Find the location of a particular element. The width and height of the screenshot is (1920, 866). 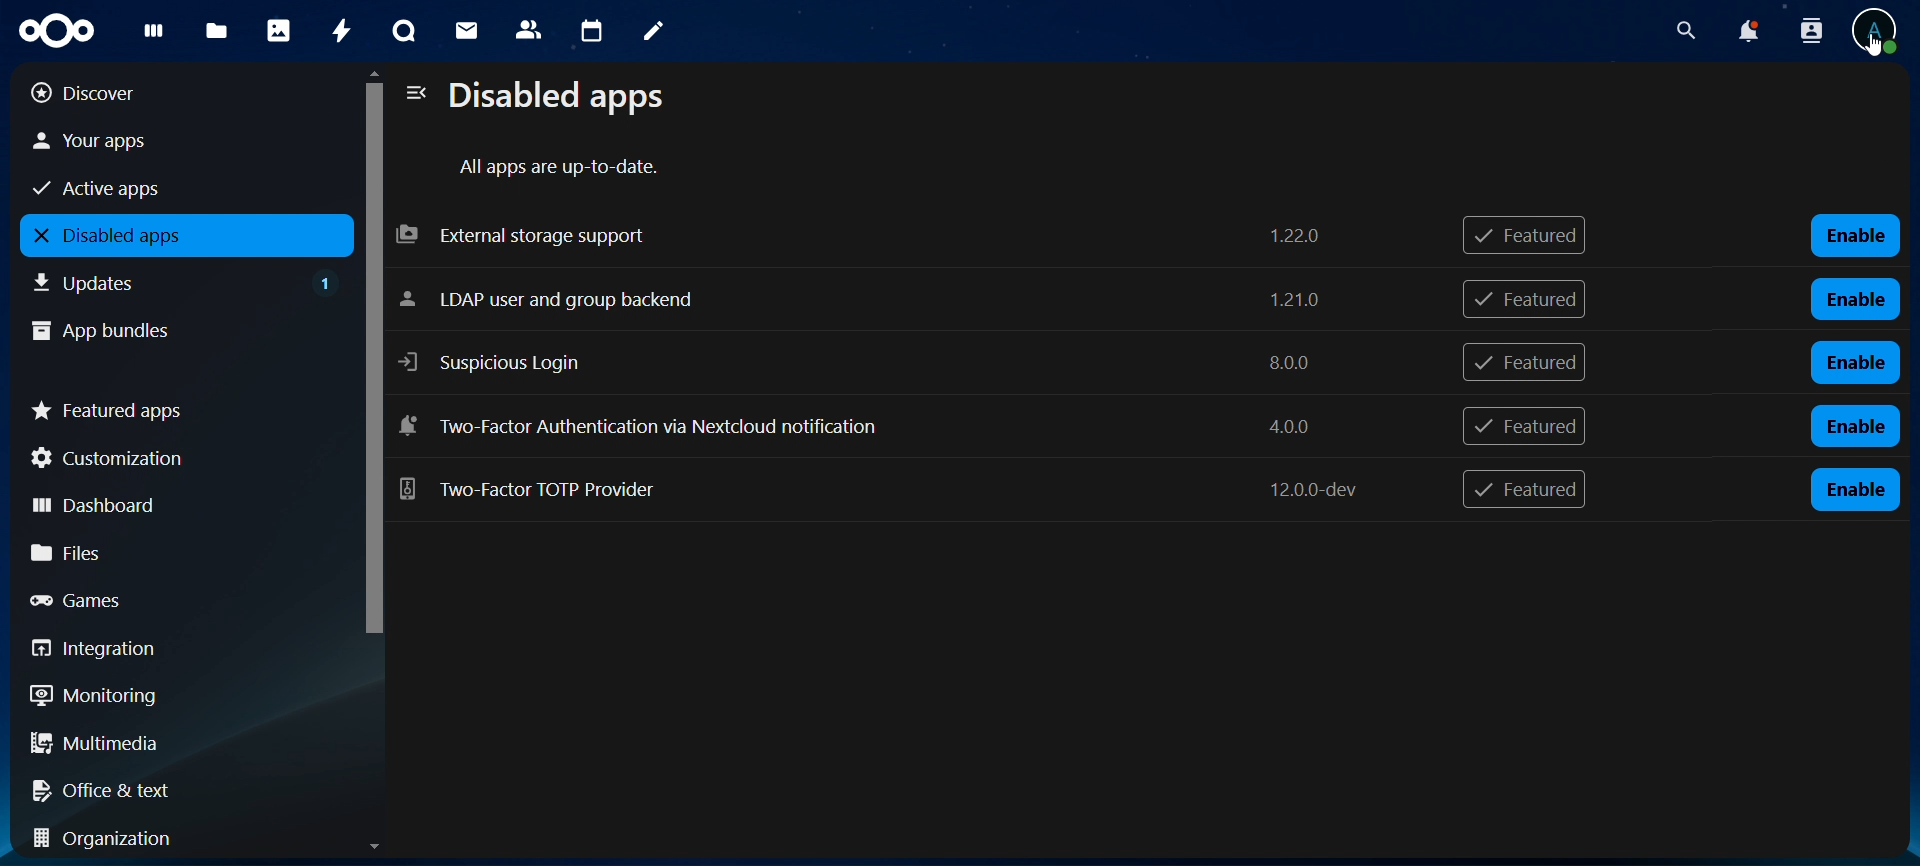

enable is located at coordinates (1855, 361).